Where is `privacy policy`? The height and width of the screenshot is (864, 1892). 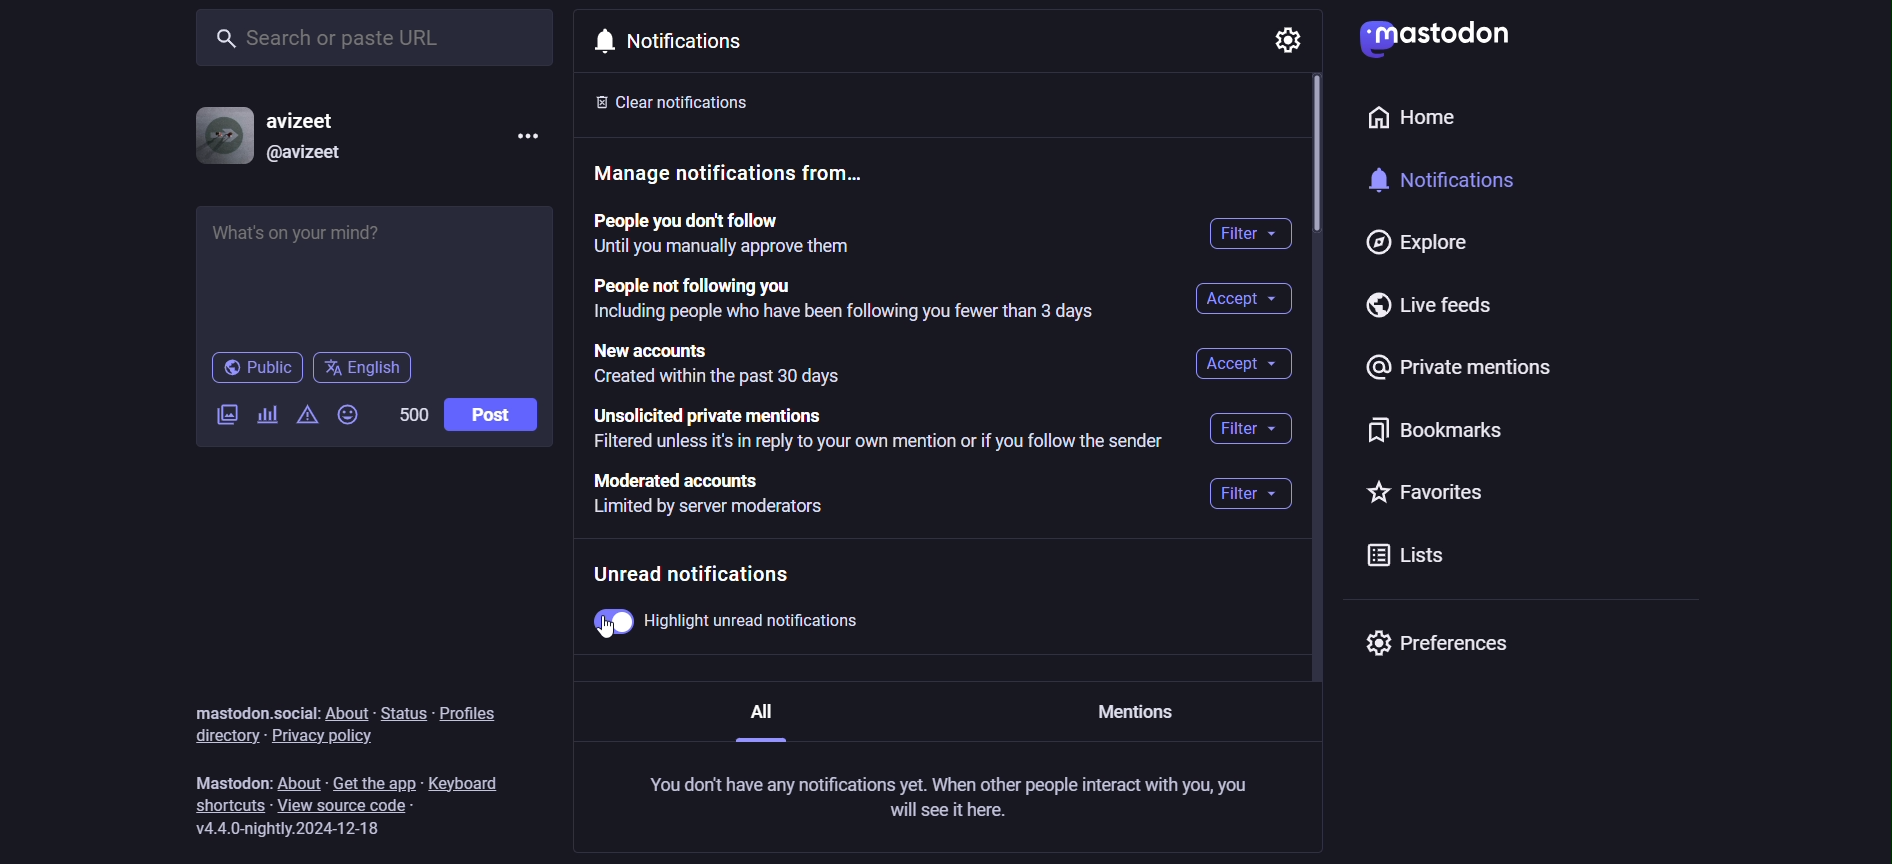
privacy policy is located at coordinates (326, 737).